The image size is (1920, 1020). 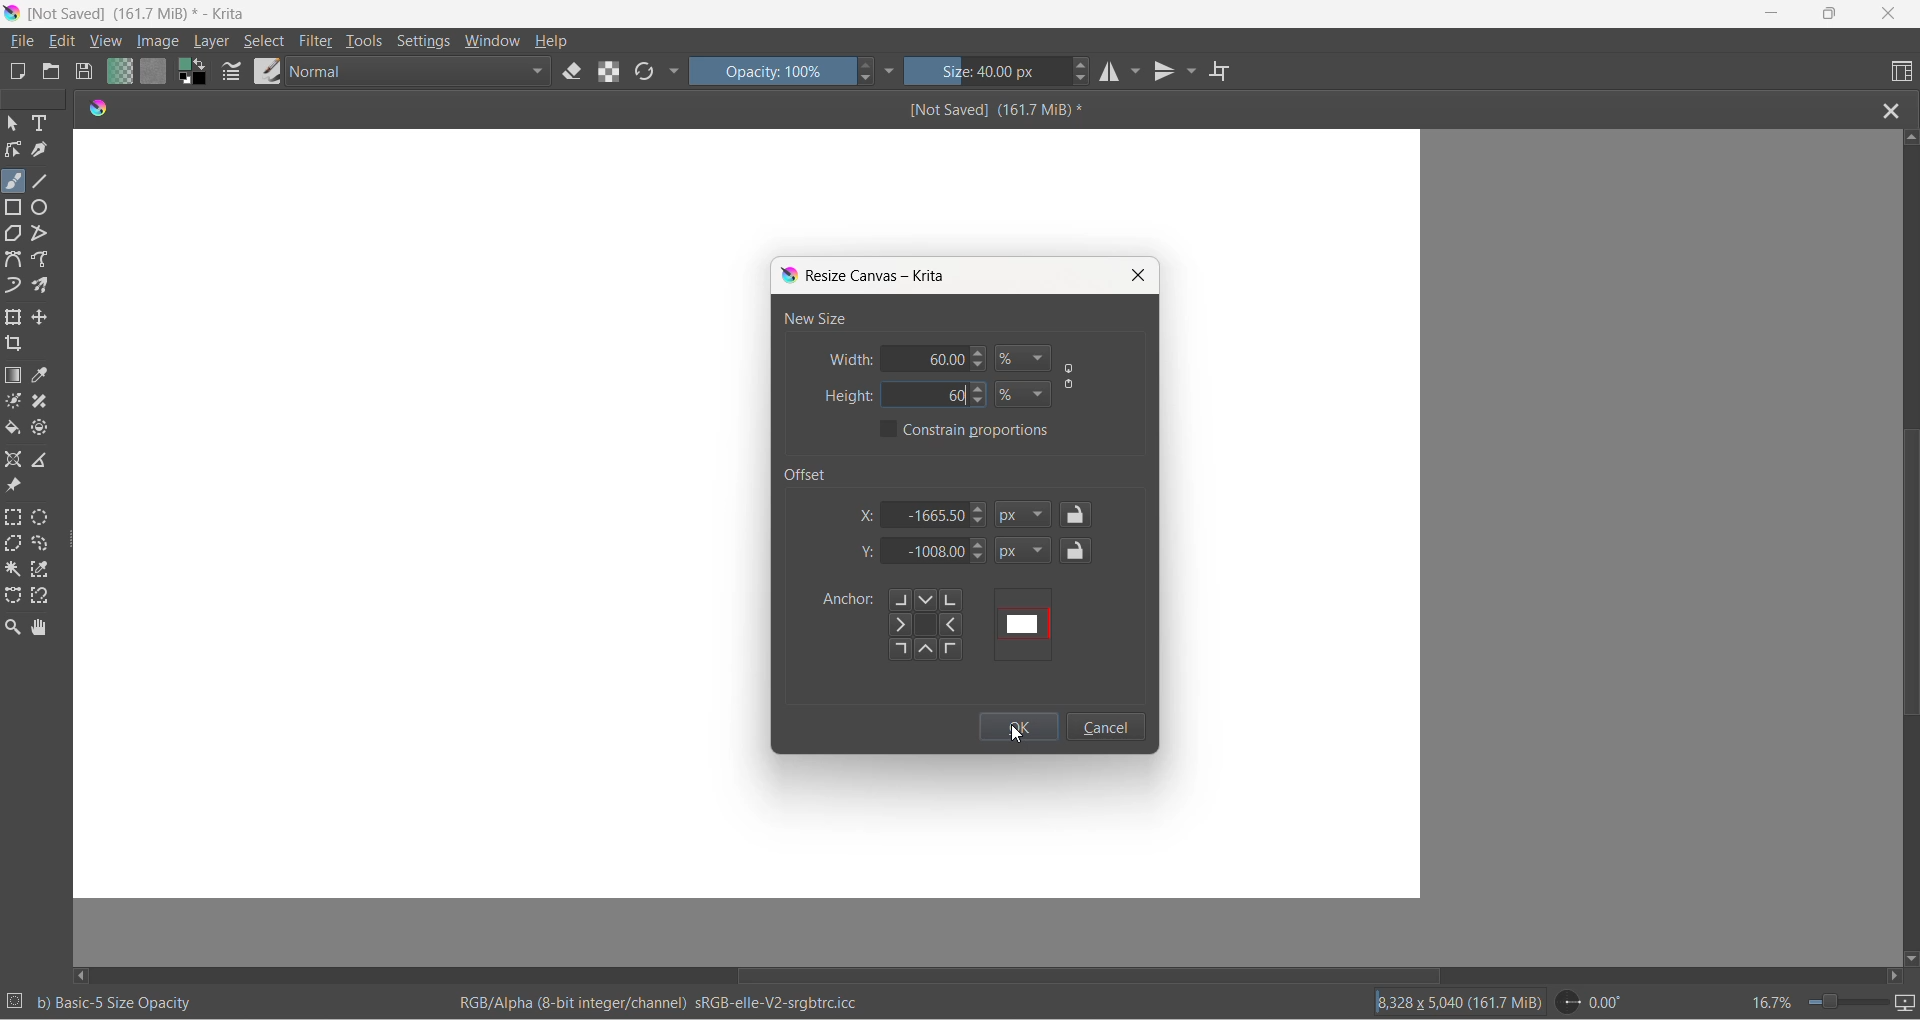 I want to click on magnetic curve selection tool, so click(x=44, y=598).